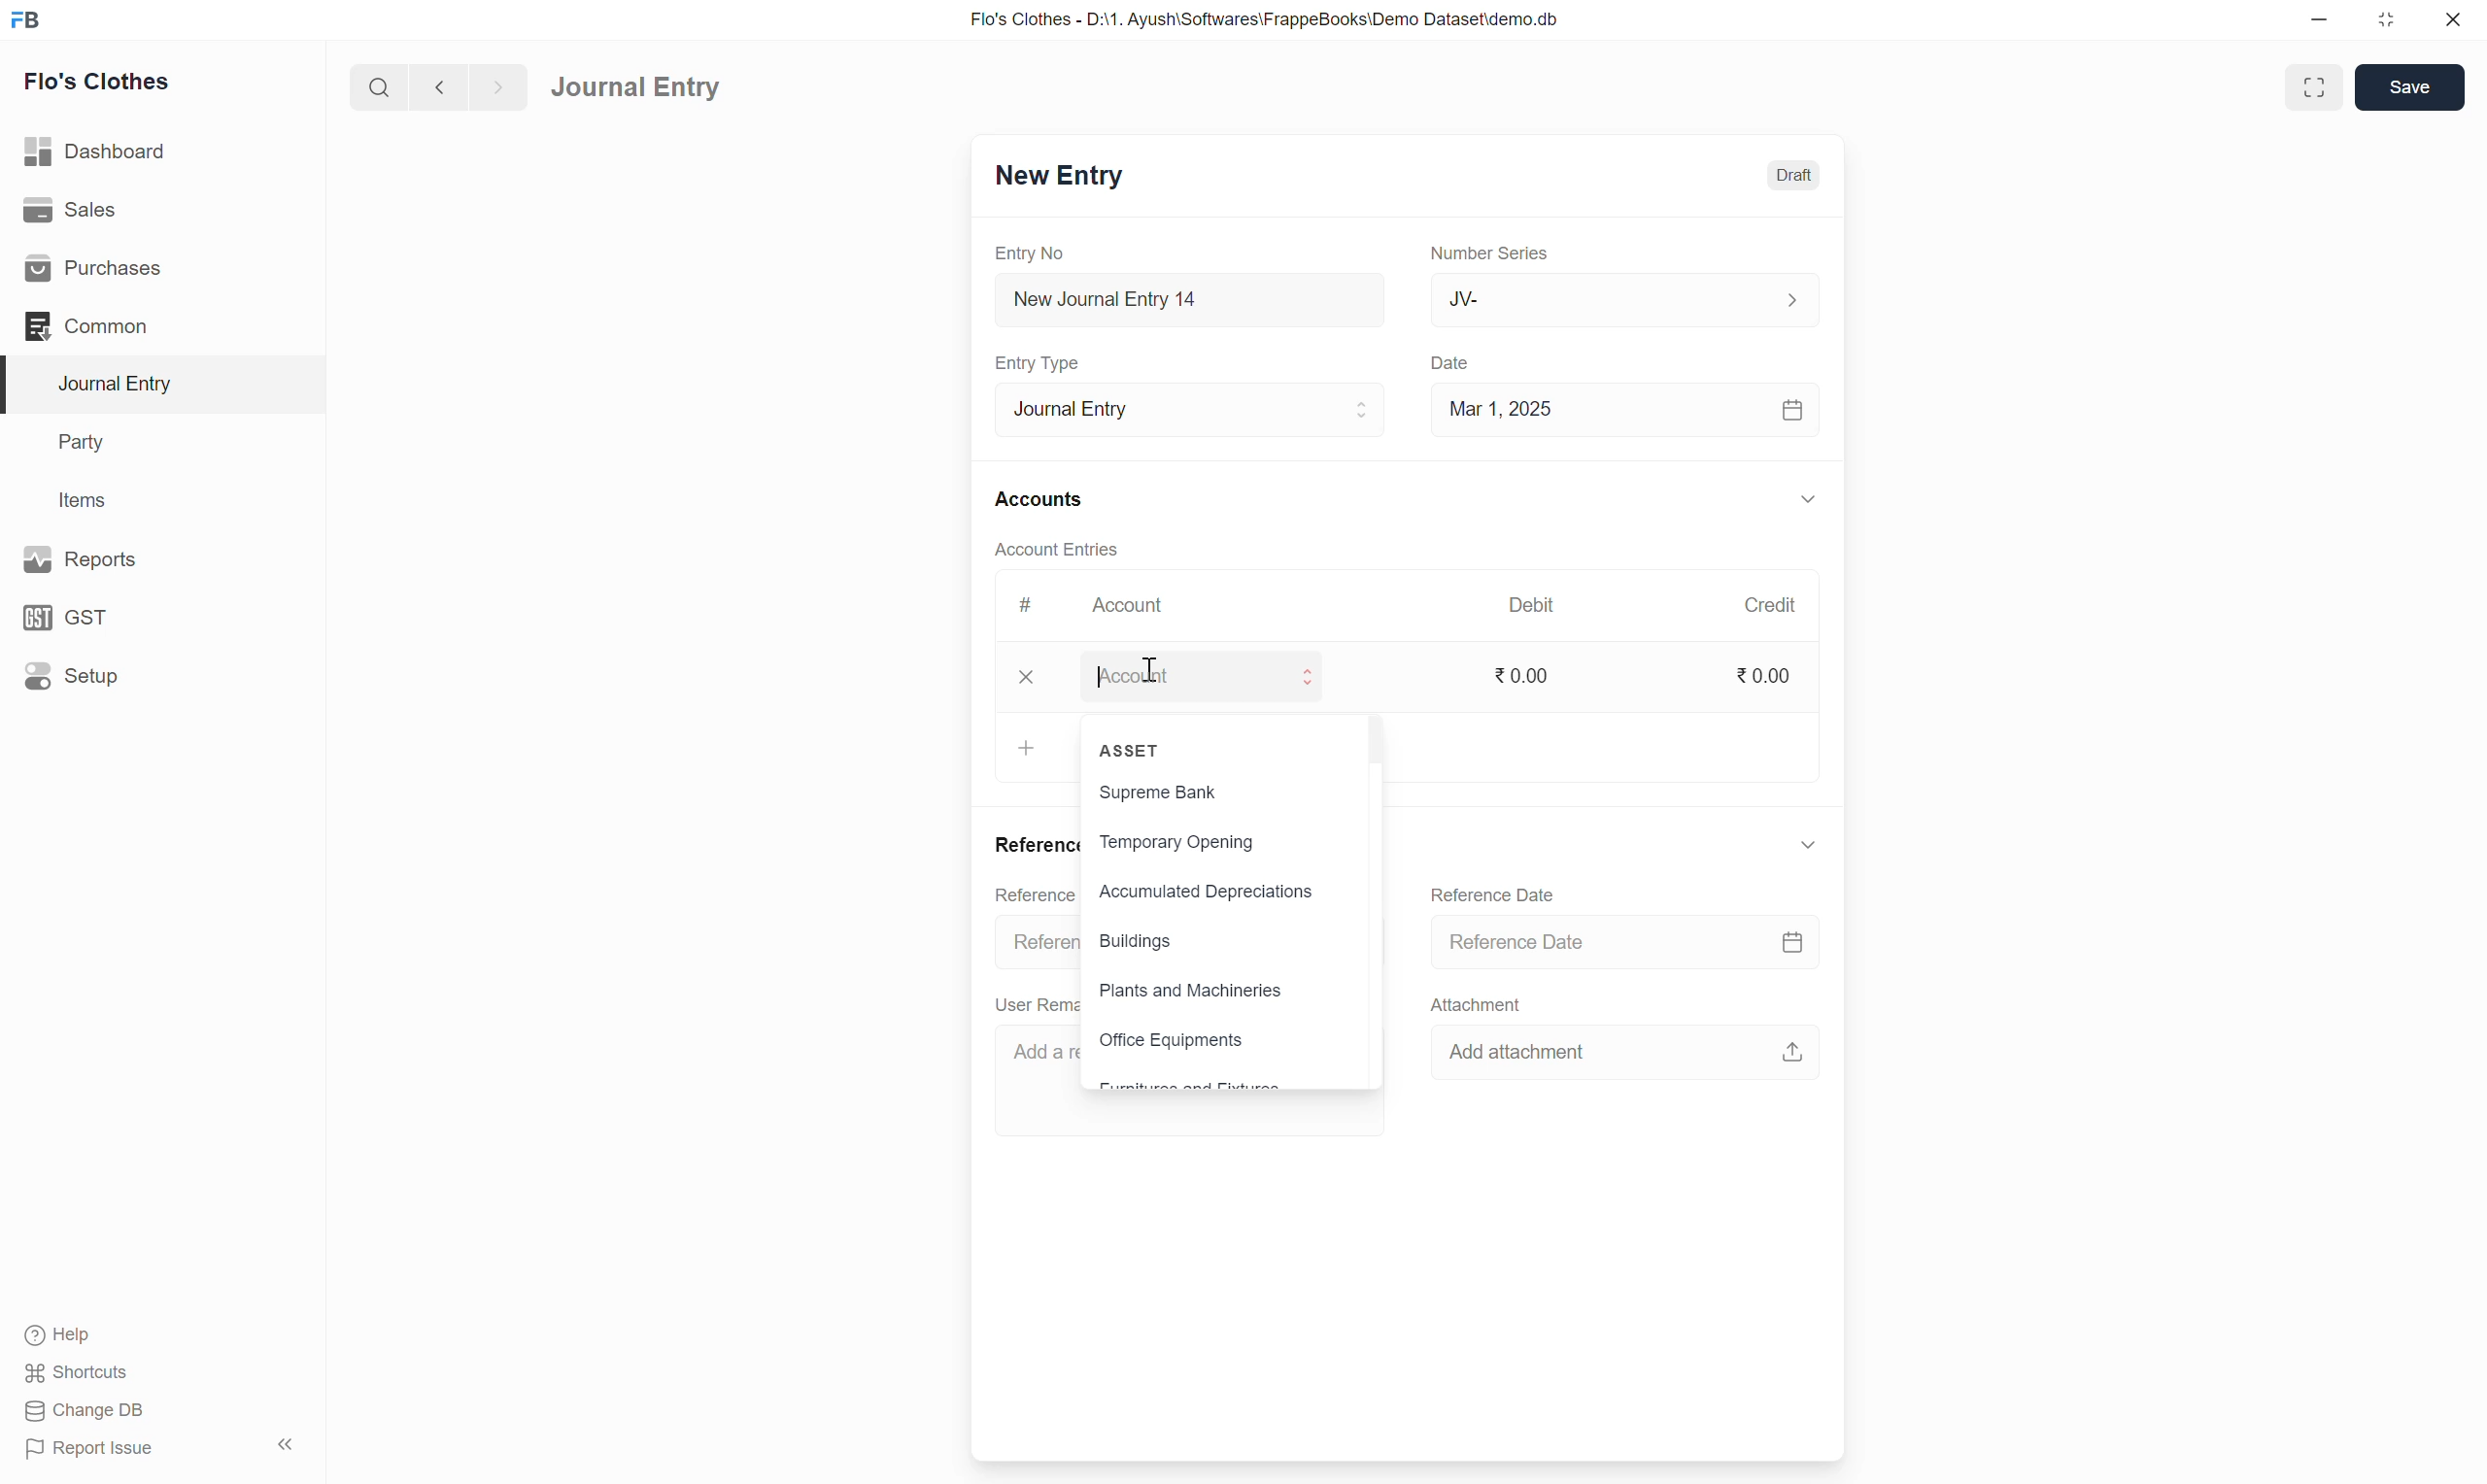  I want to click on Reference Date, so click(1522, 940).